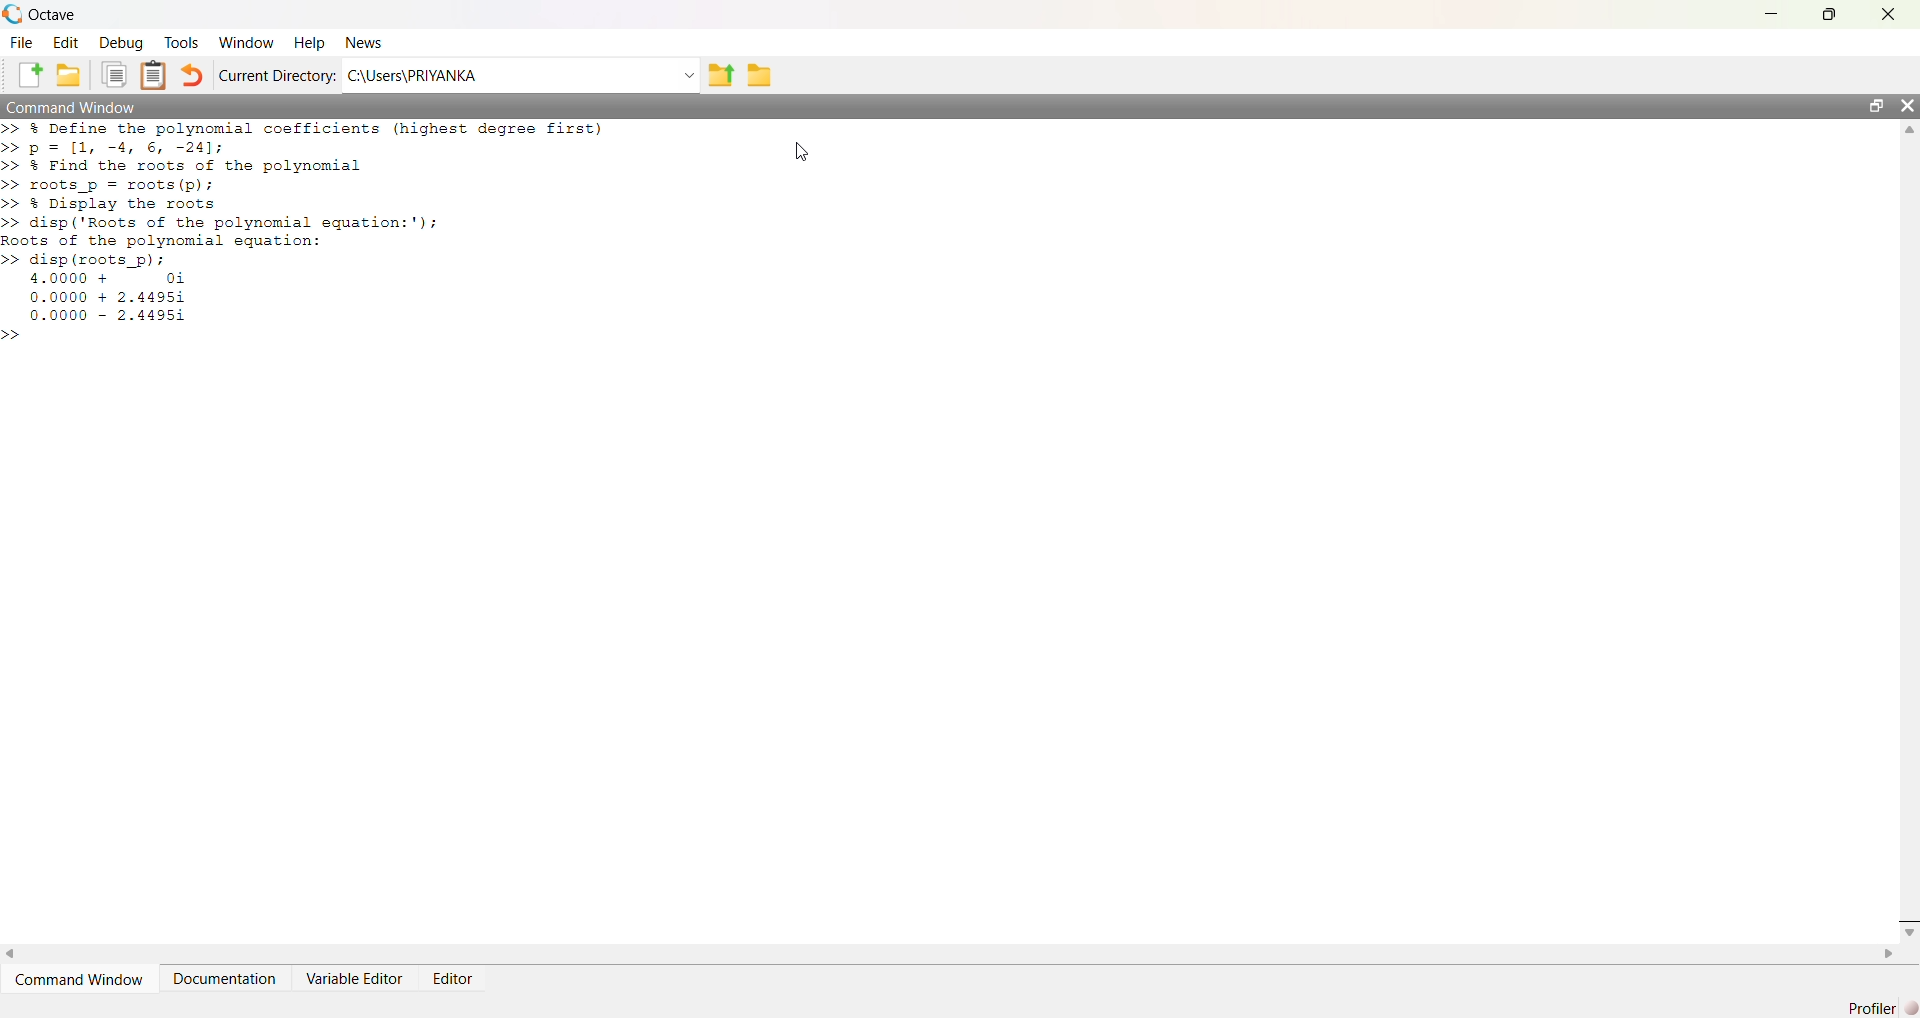 The width and height of the screenshot is (1920, 1018). I want to click on News, so click(368, 44).